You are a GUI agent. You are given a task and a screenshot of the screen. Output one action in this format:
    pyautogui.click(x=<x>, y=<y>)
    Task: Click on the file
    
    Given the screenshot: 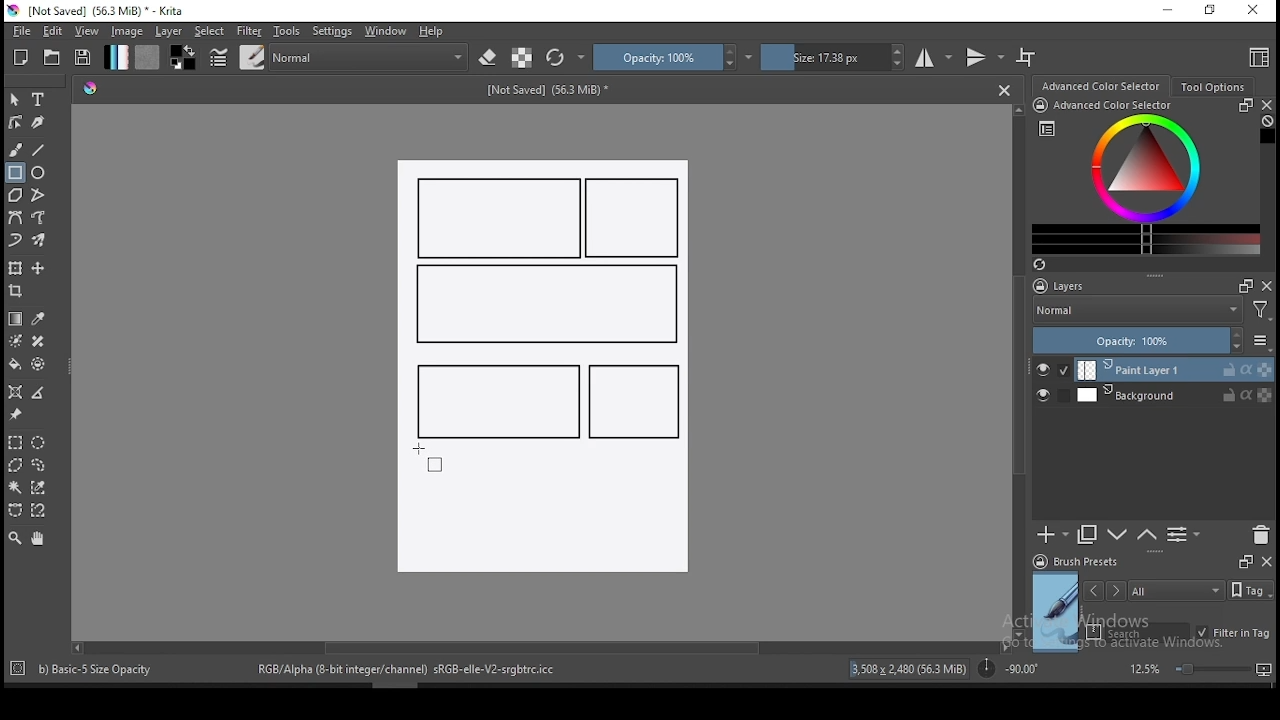 What is the action you would take?
    pyautogui.click(x=21, y=31)
    